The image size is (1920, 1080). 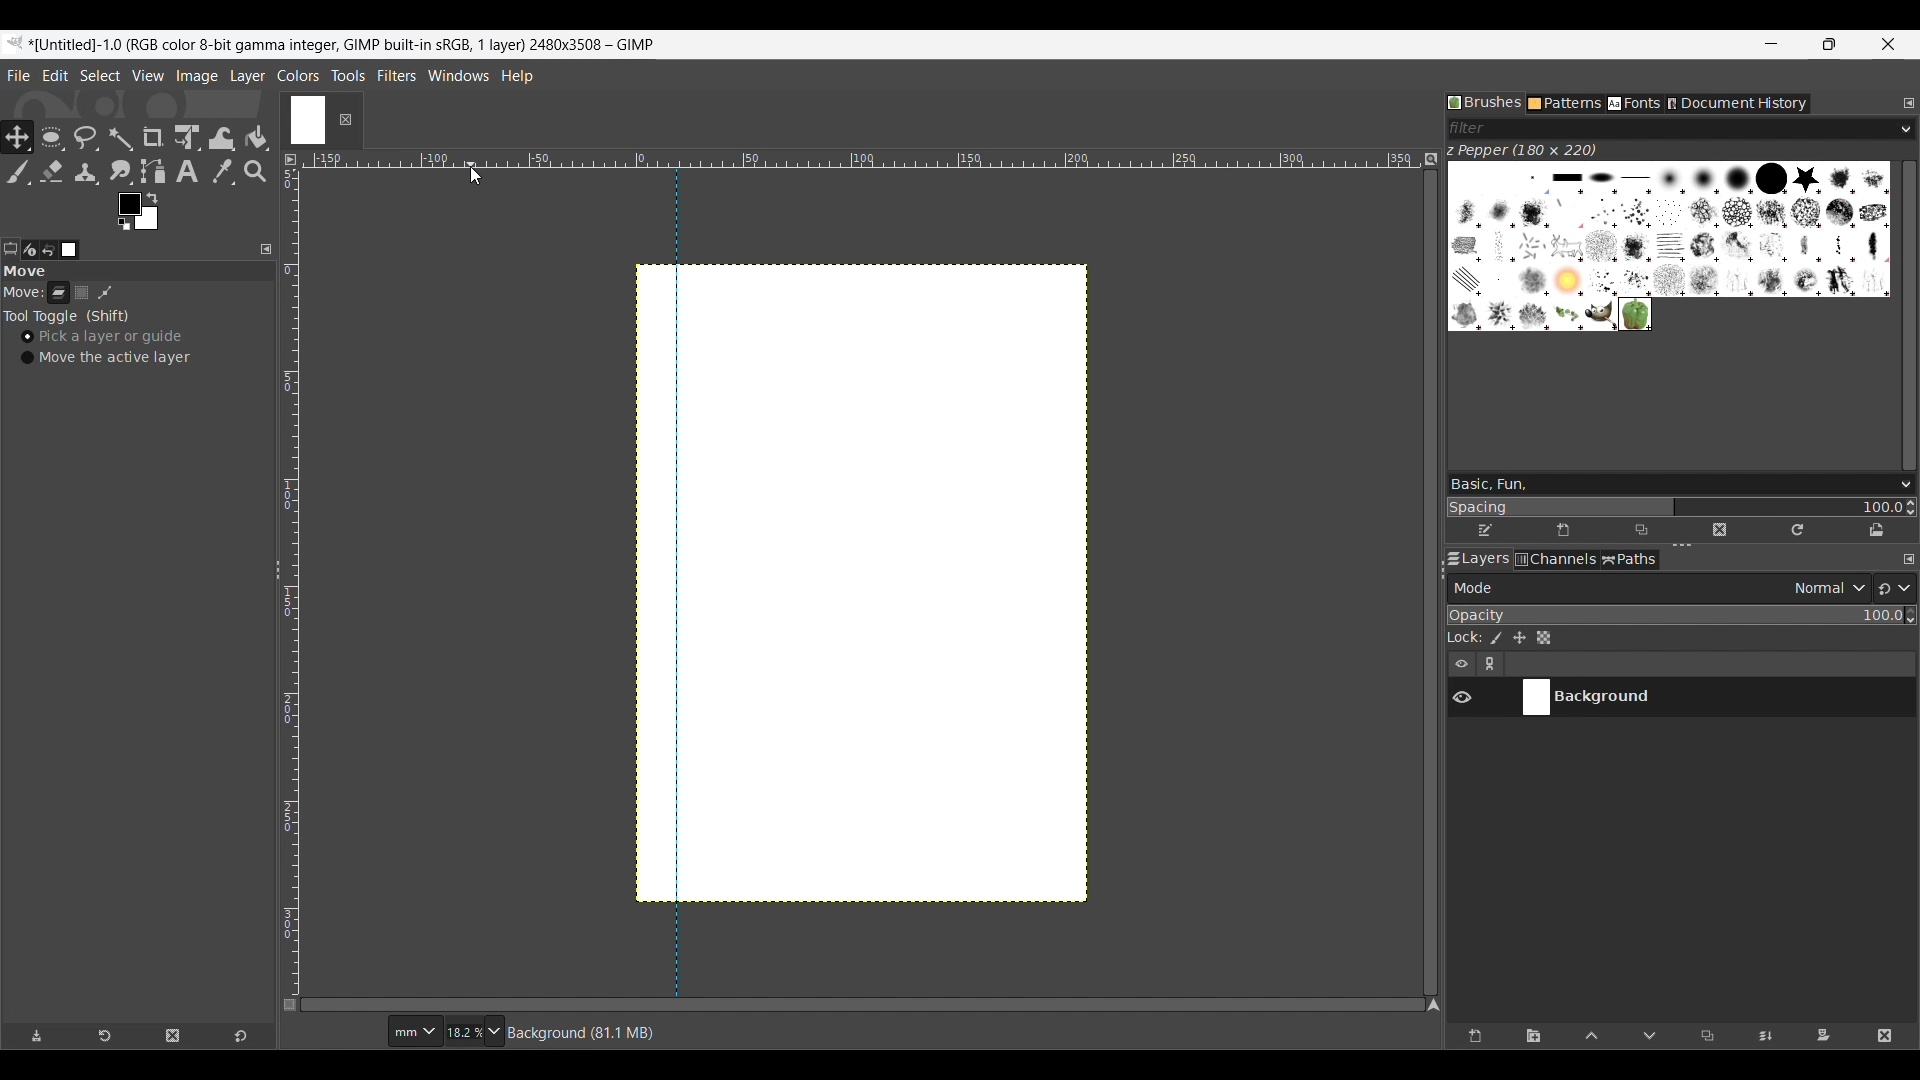 What do you see at coordinates (240, 1036) in the screenshot?
I see `Reset to default values` at bounding box center [240, 1036].